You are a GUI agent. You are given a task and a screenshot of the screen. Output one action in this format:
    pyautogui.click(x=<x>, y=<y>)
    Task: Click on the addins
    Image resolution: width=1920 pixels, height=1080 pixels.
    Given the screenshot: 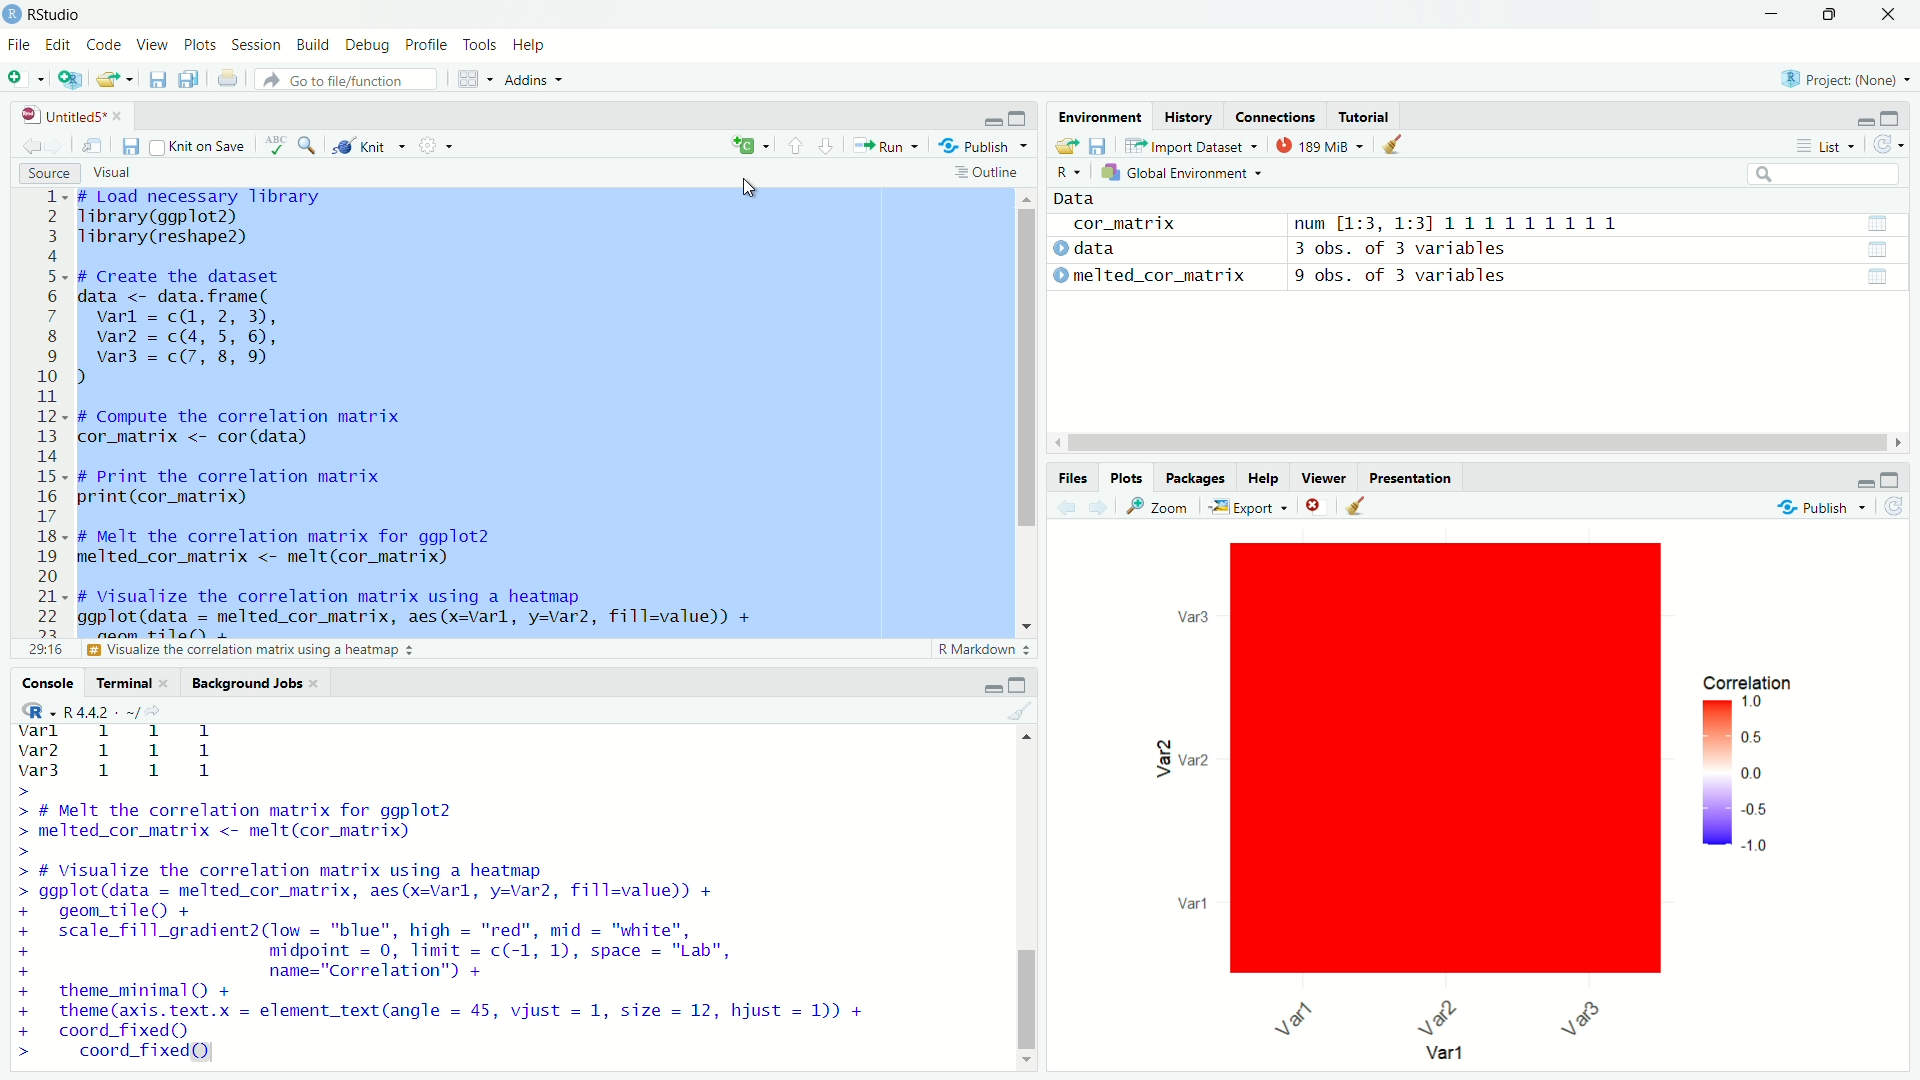 What is the action you would take?
    pyautogui.click(x=534, y=79)
    